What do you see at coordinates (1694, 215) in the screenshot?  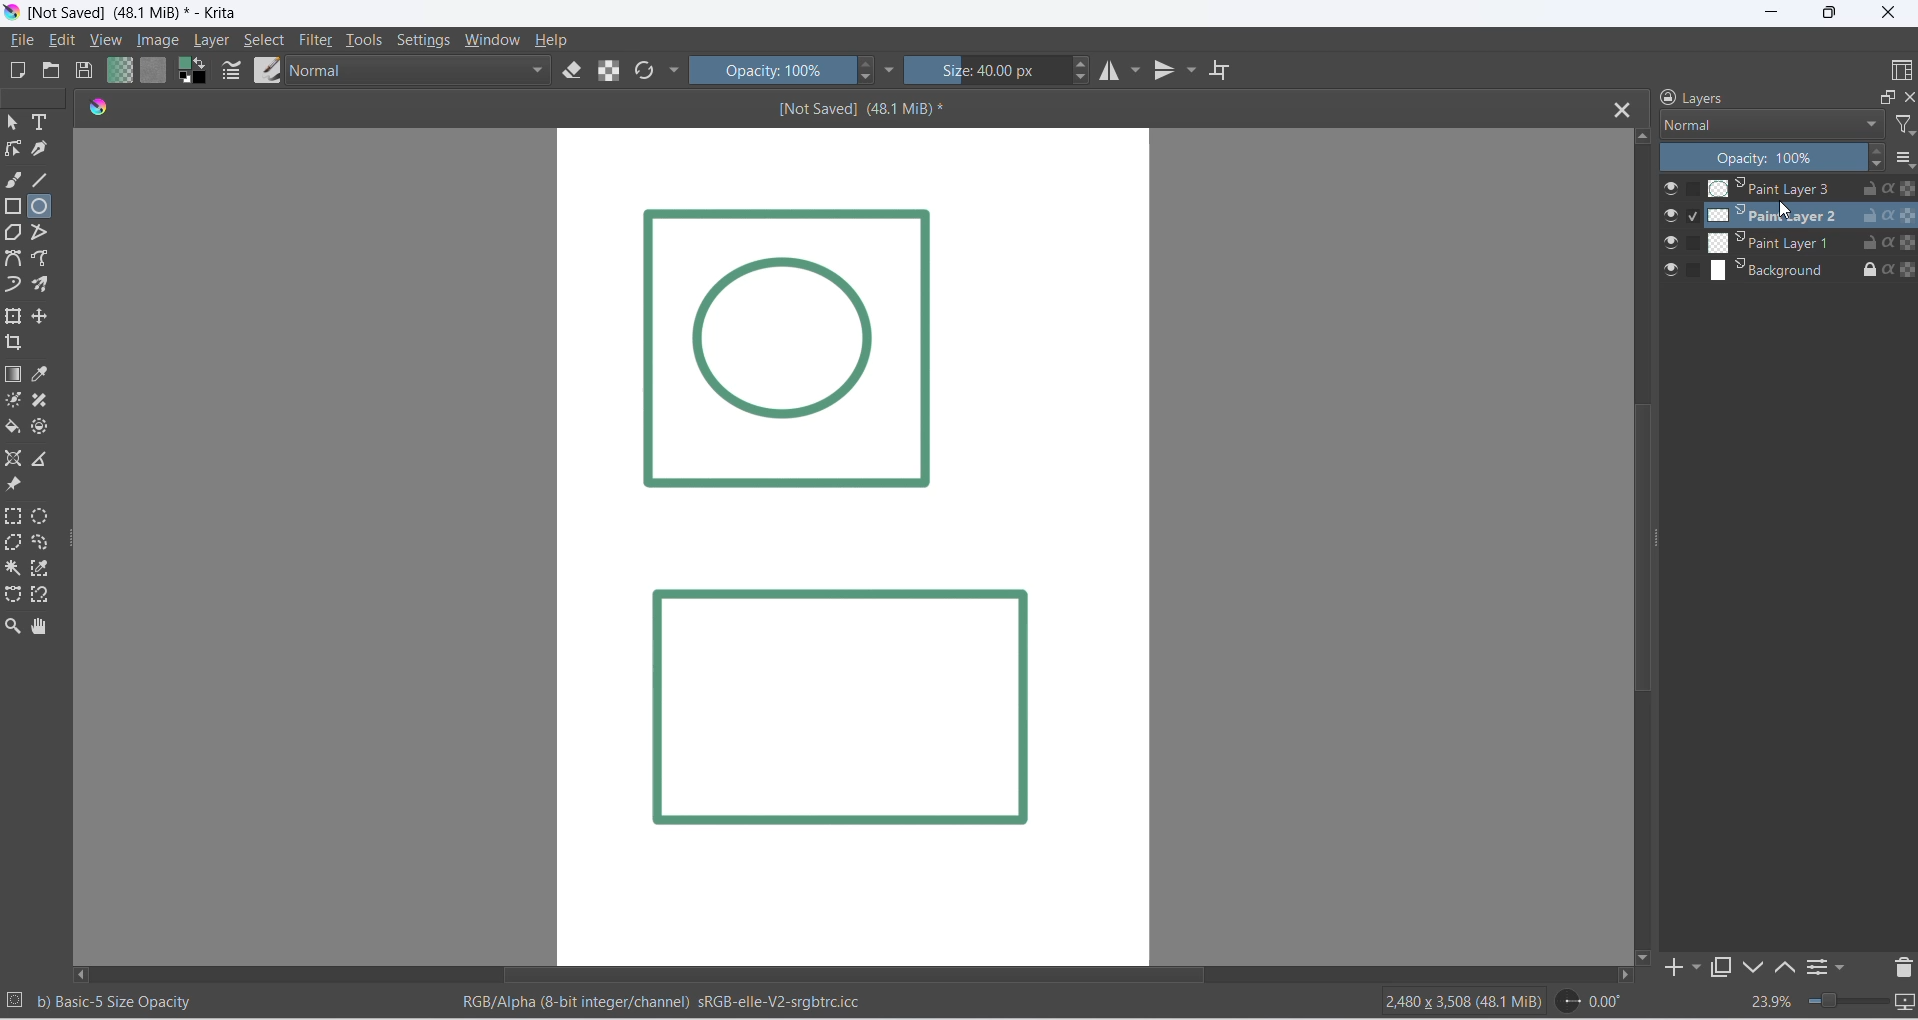 I see `checkbox` at bounding box center [1694, 215].